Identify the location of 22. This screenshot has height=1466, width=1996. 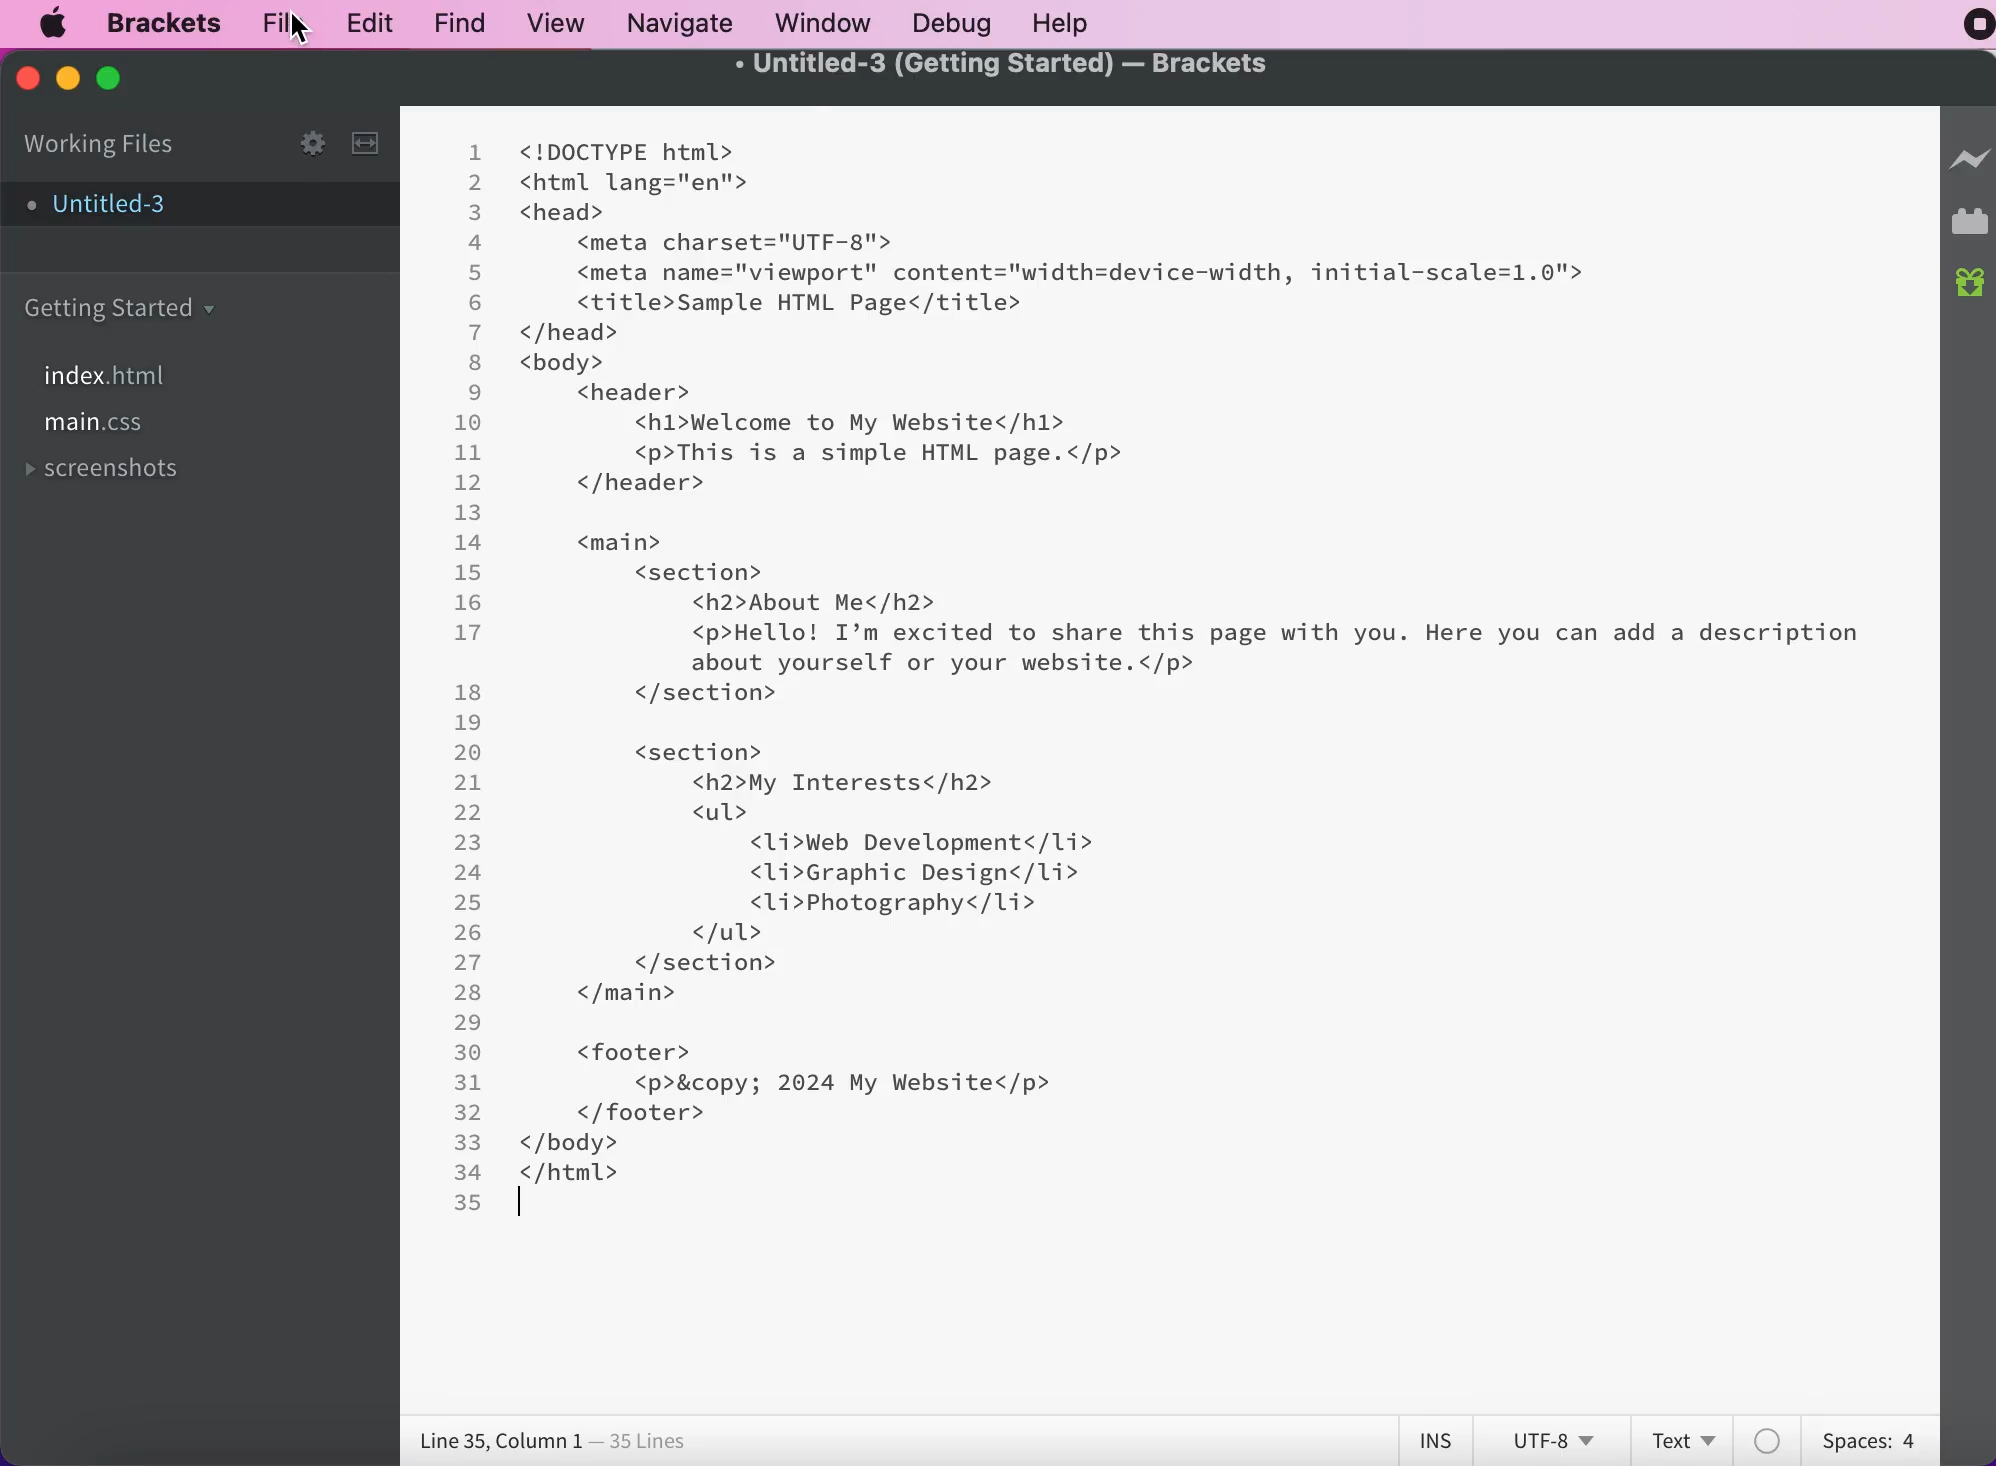
(467, 813).